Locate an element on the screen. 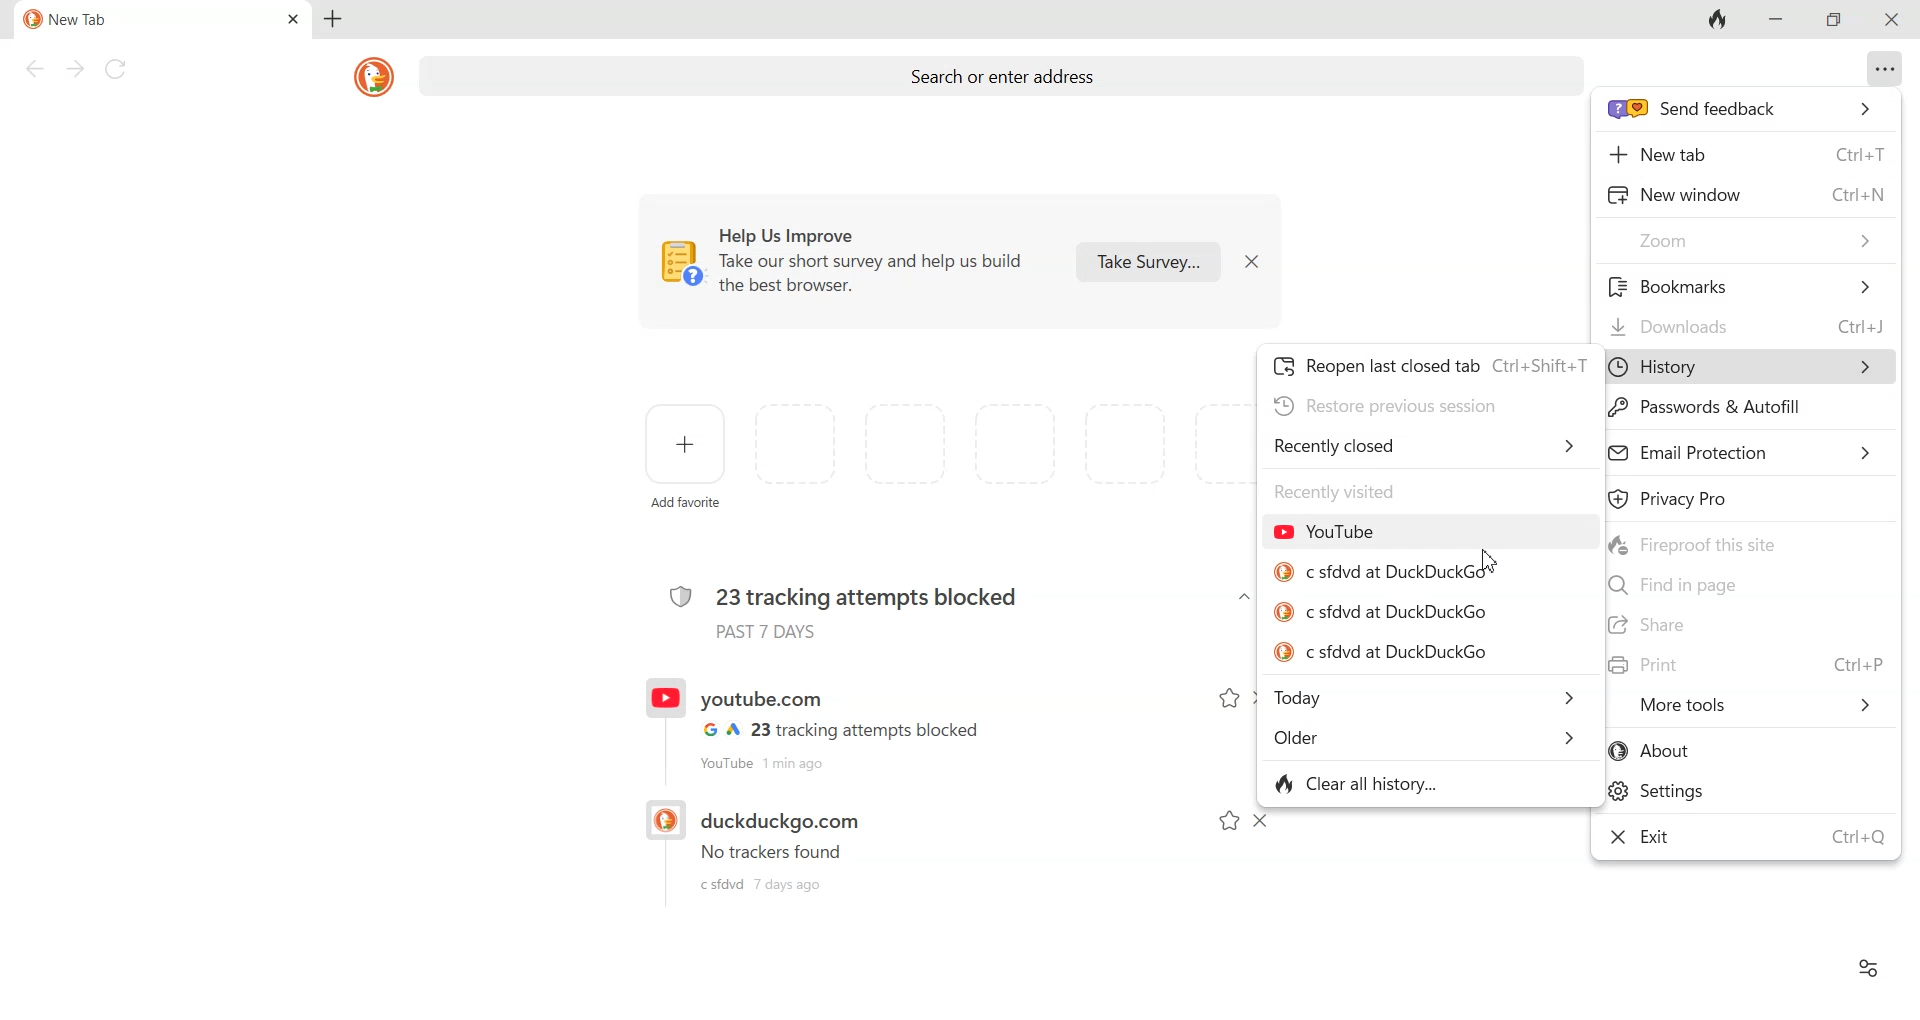  Cursor is located at coordinates (1490, 561).